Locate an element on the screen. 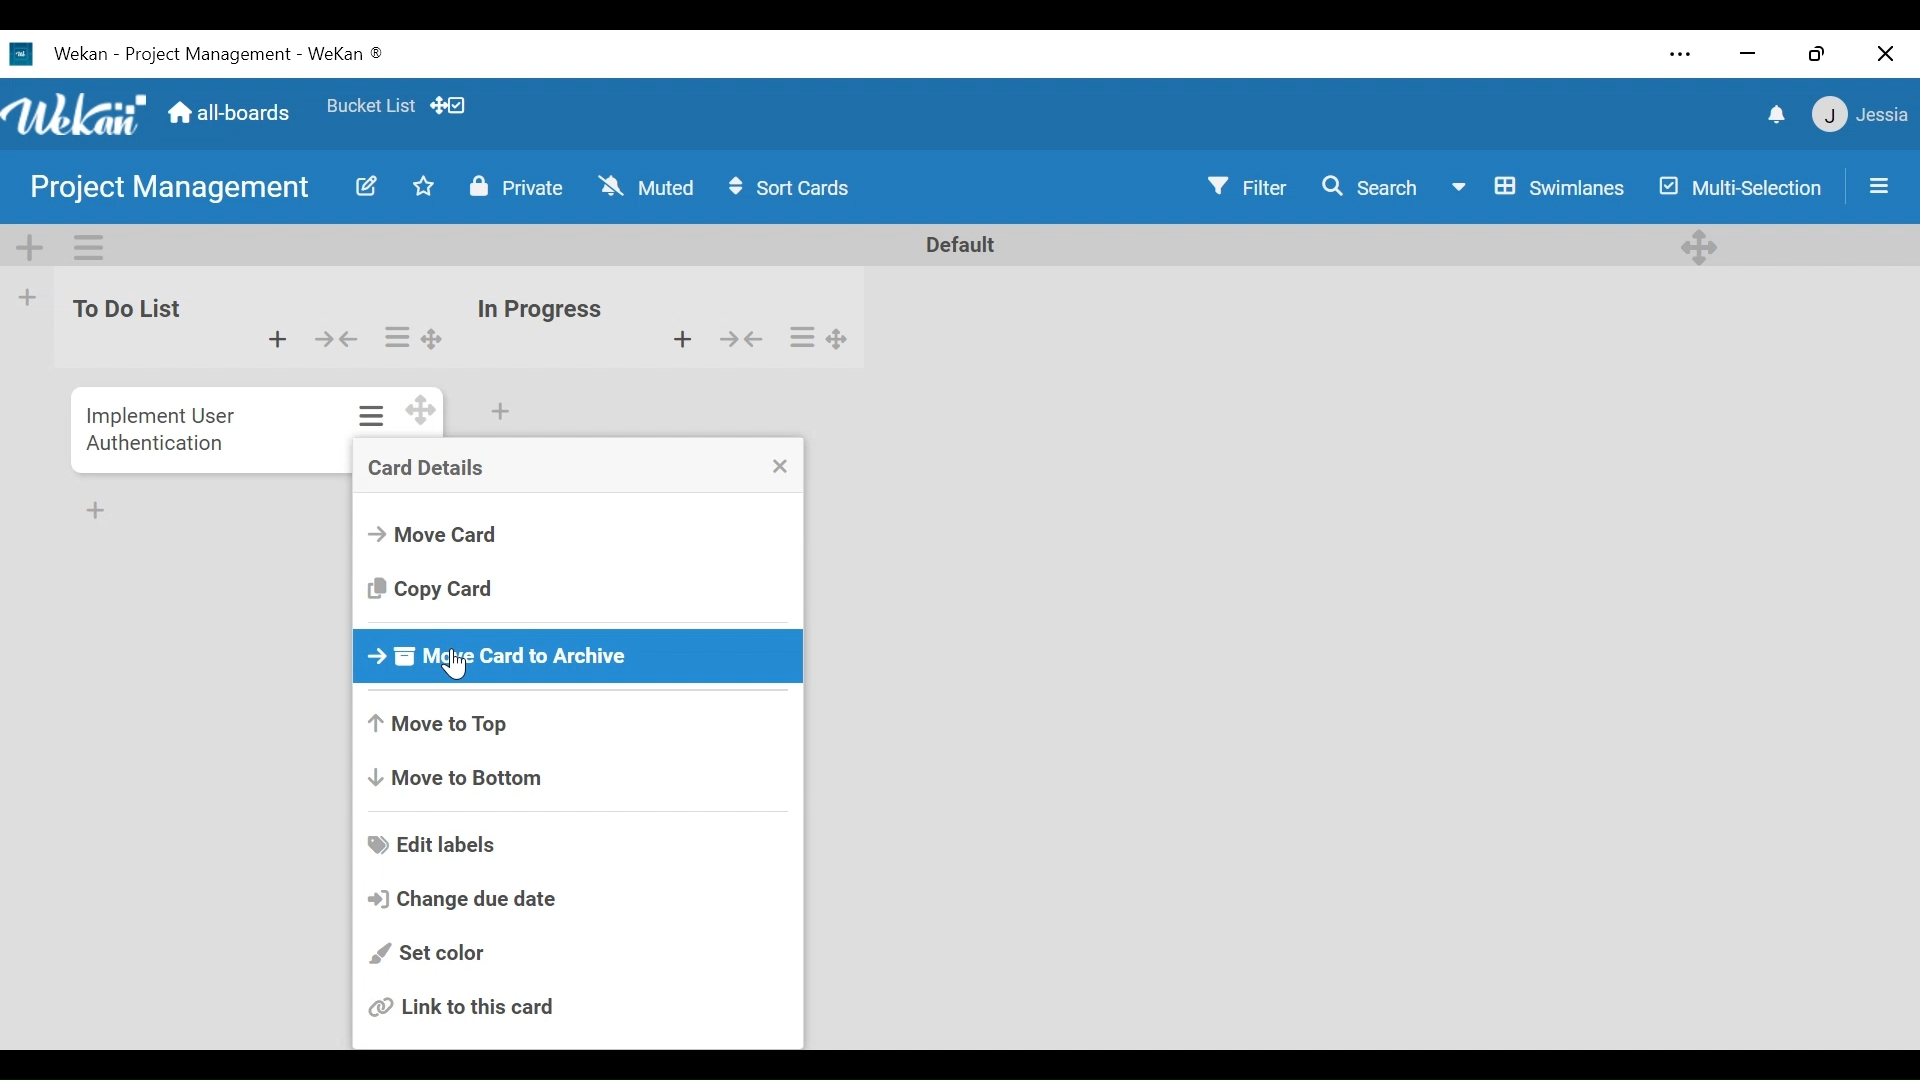  Default is located at coordinates (955, 244).